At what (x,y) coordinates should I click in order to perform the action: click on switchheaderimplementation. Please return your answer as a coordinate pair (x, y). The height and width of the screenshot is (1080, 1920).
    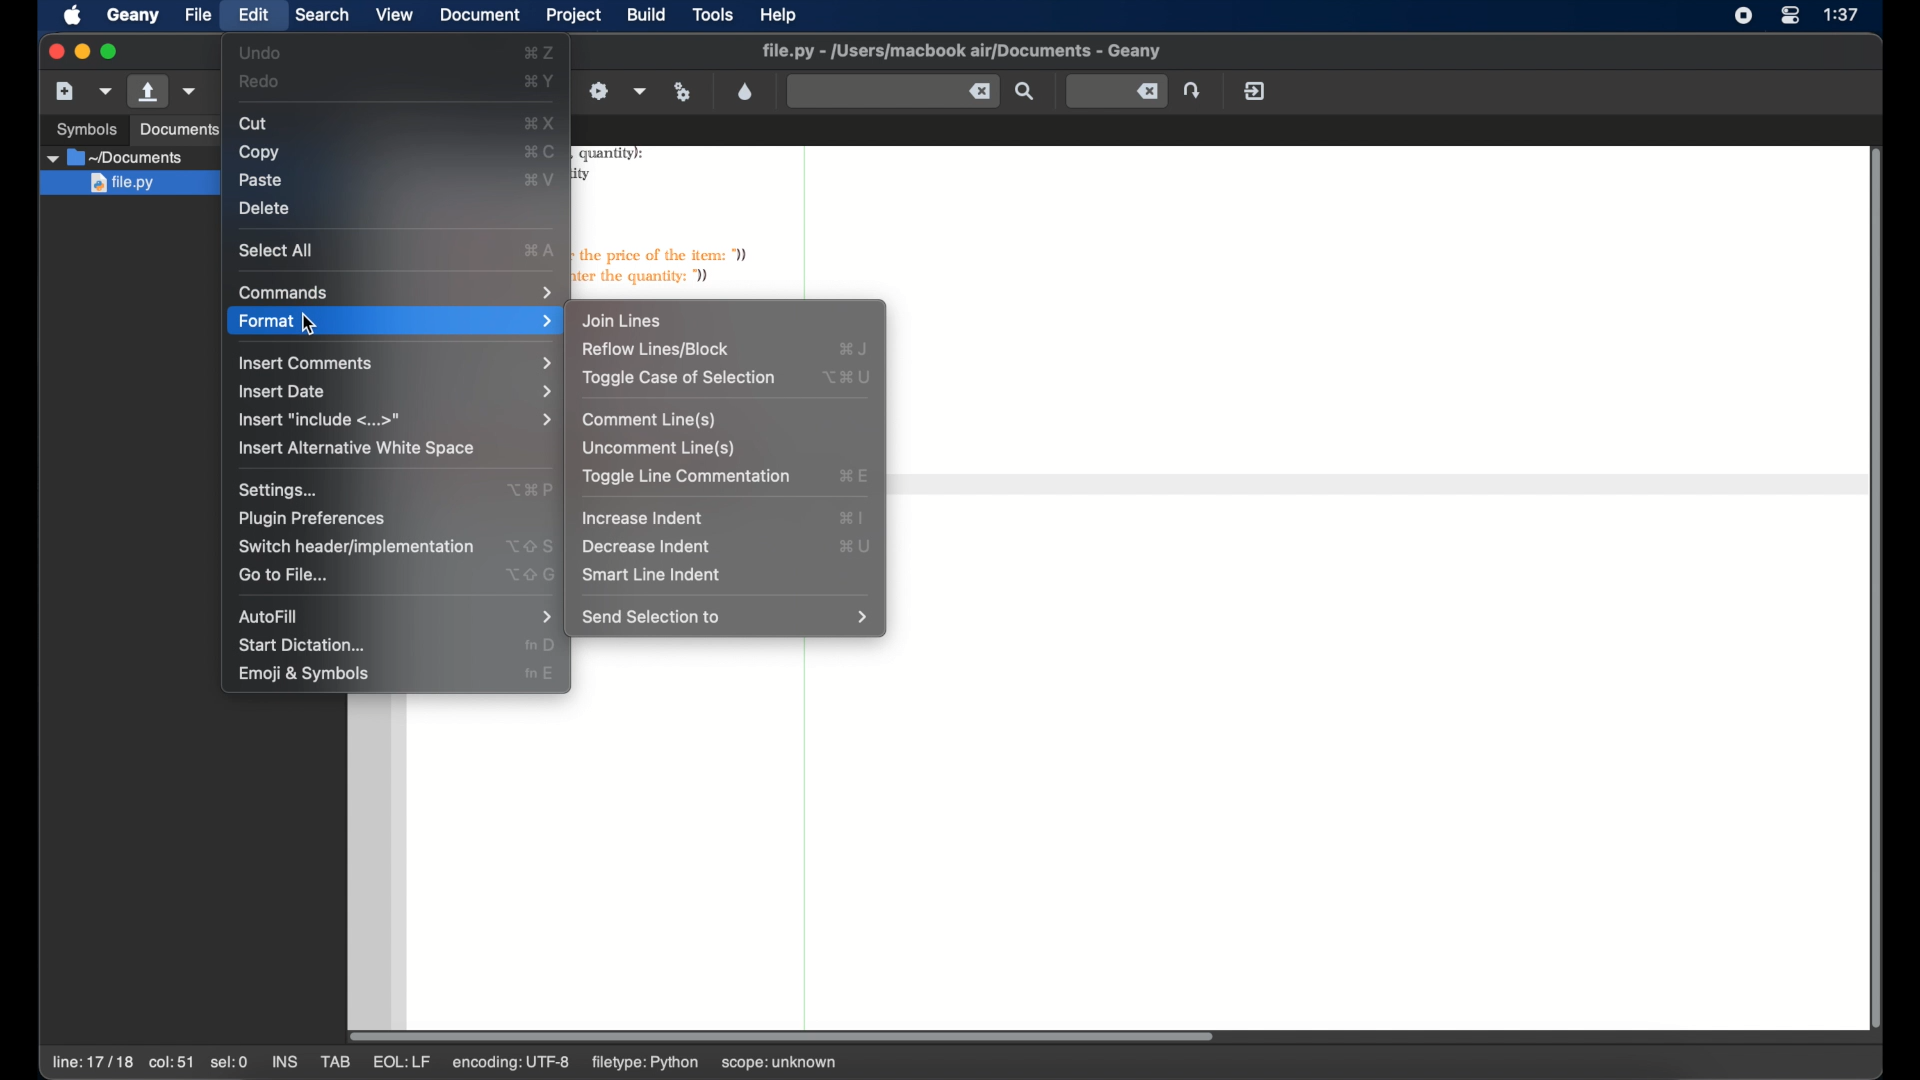
    Looking at the image, I should click on (358, 547).